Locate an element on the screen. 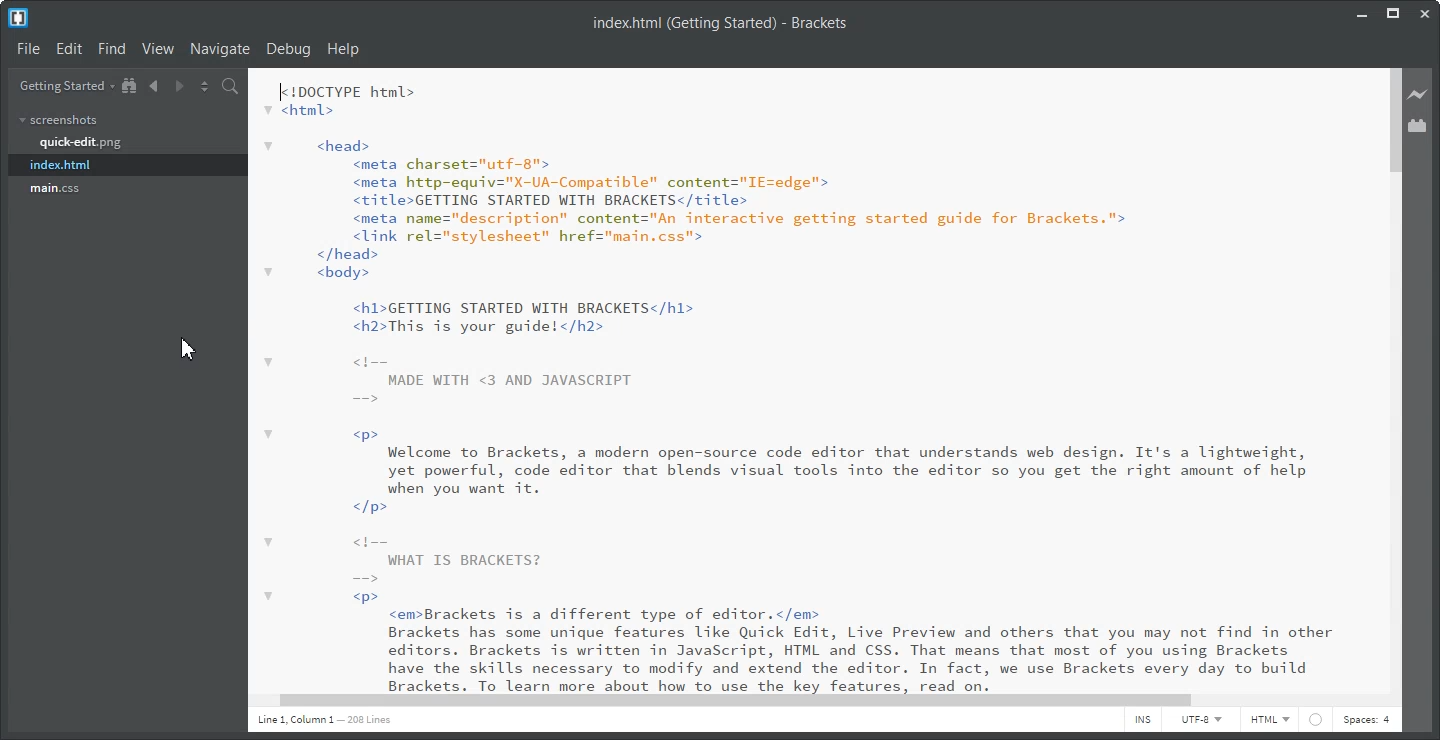 This screenshot has width=1440, height=740. Maximize is located at coordinates (1393, 13).